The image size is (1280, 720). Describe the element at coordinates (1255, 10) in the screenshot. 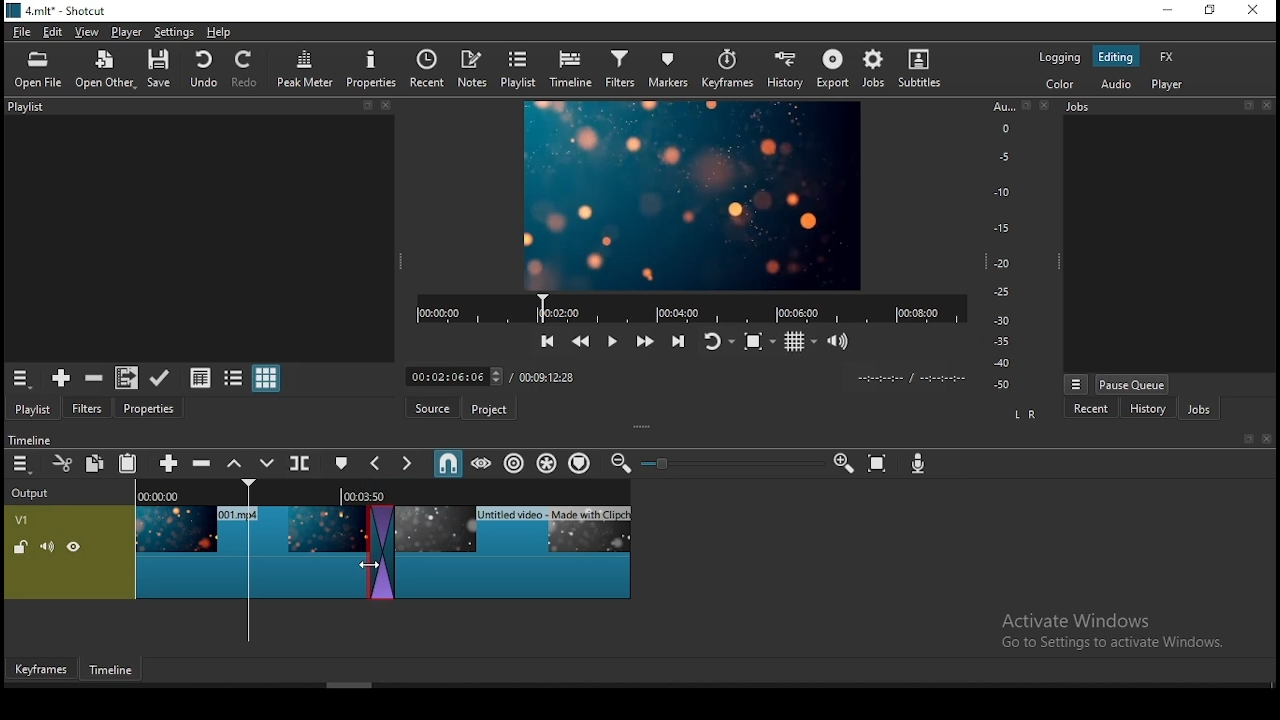

I see `close window` at that location.